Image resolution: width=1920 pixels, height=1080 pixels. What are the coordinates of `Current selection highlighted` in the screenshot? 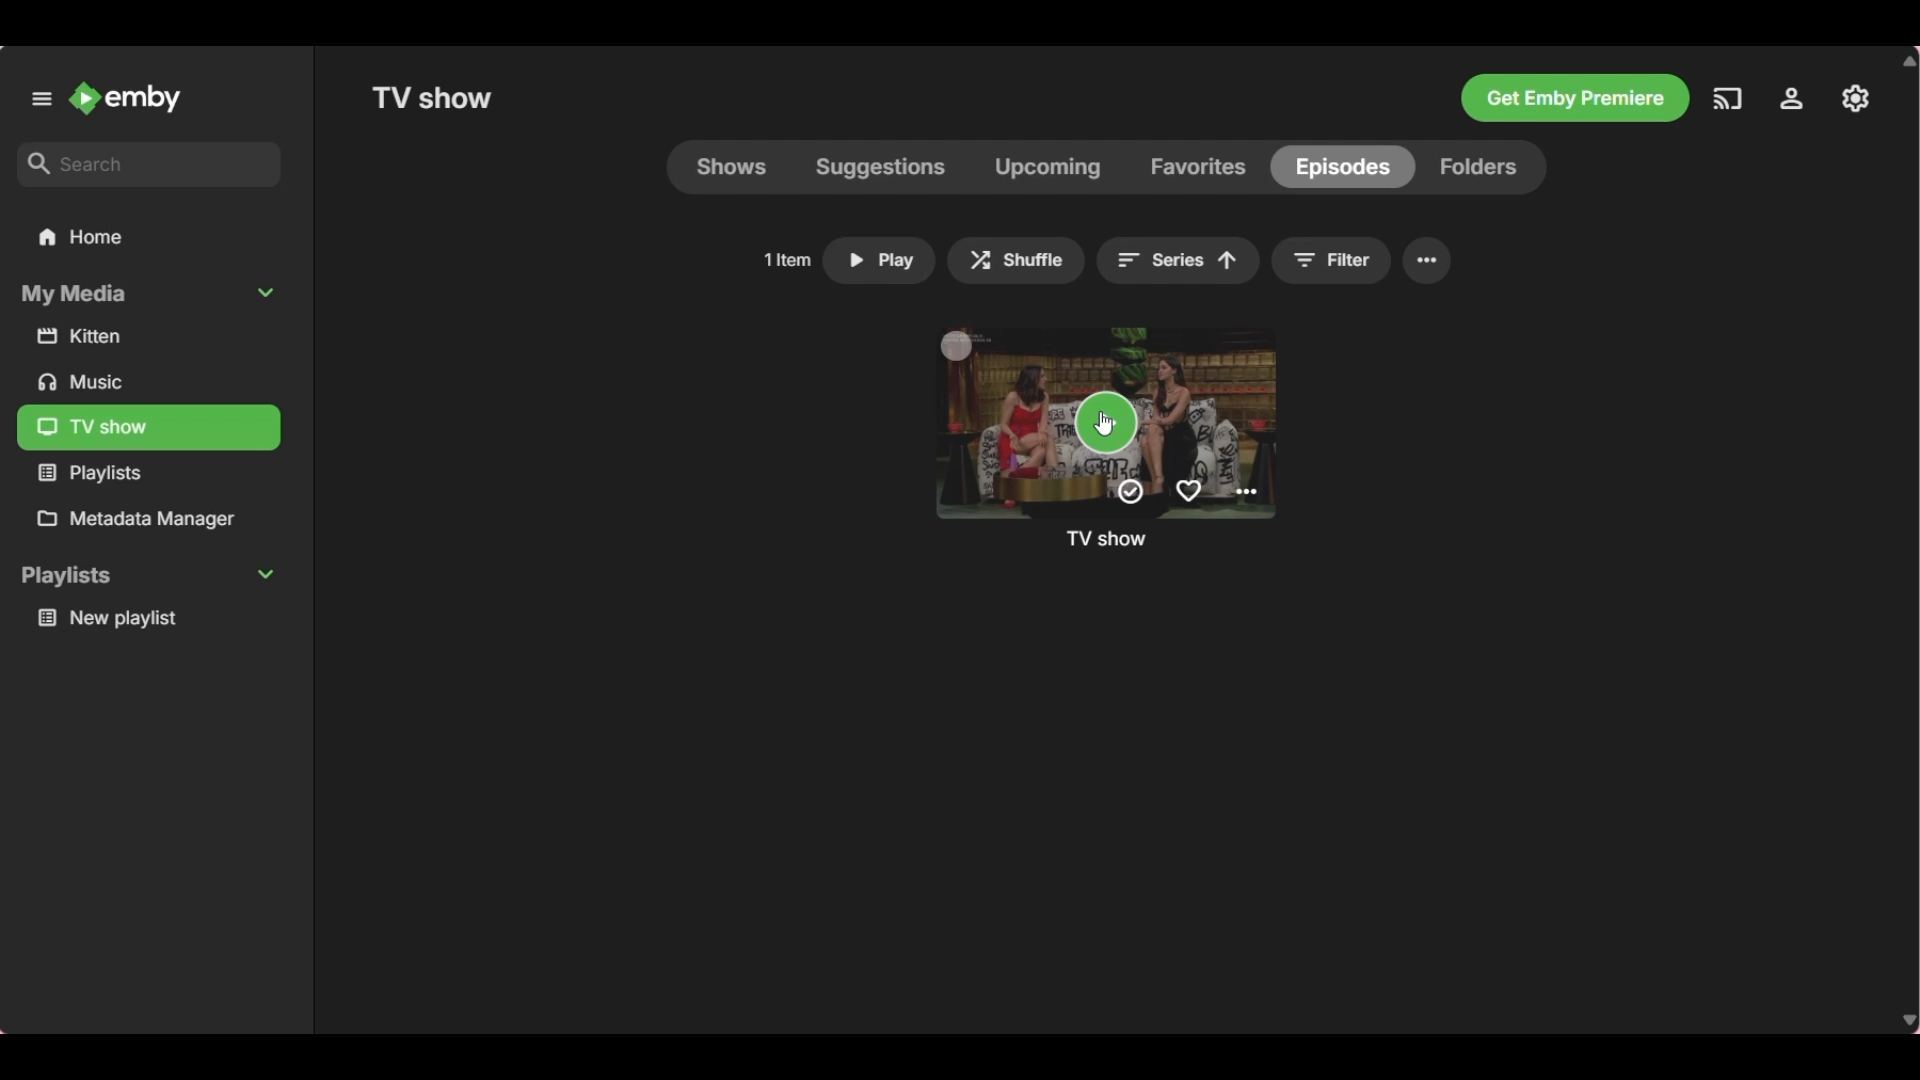 It's located at (732, 167).